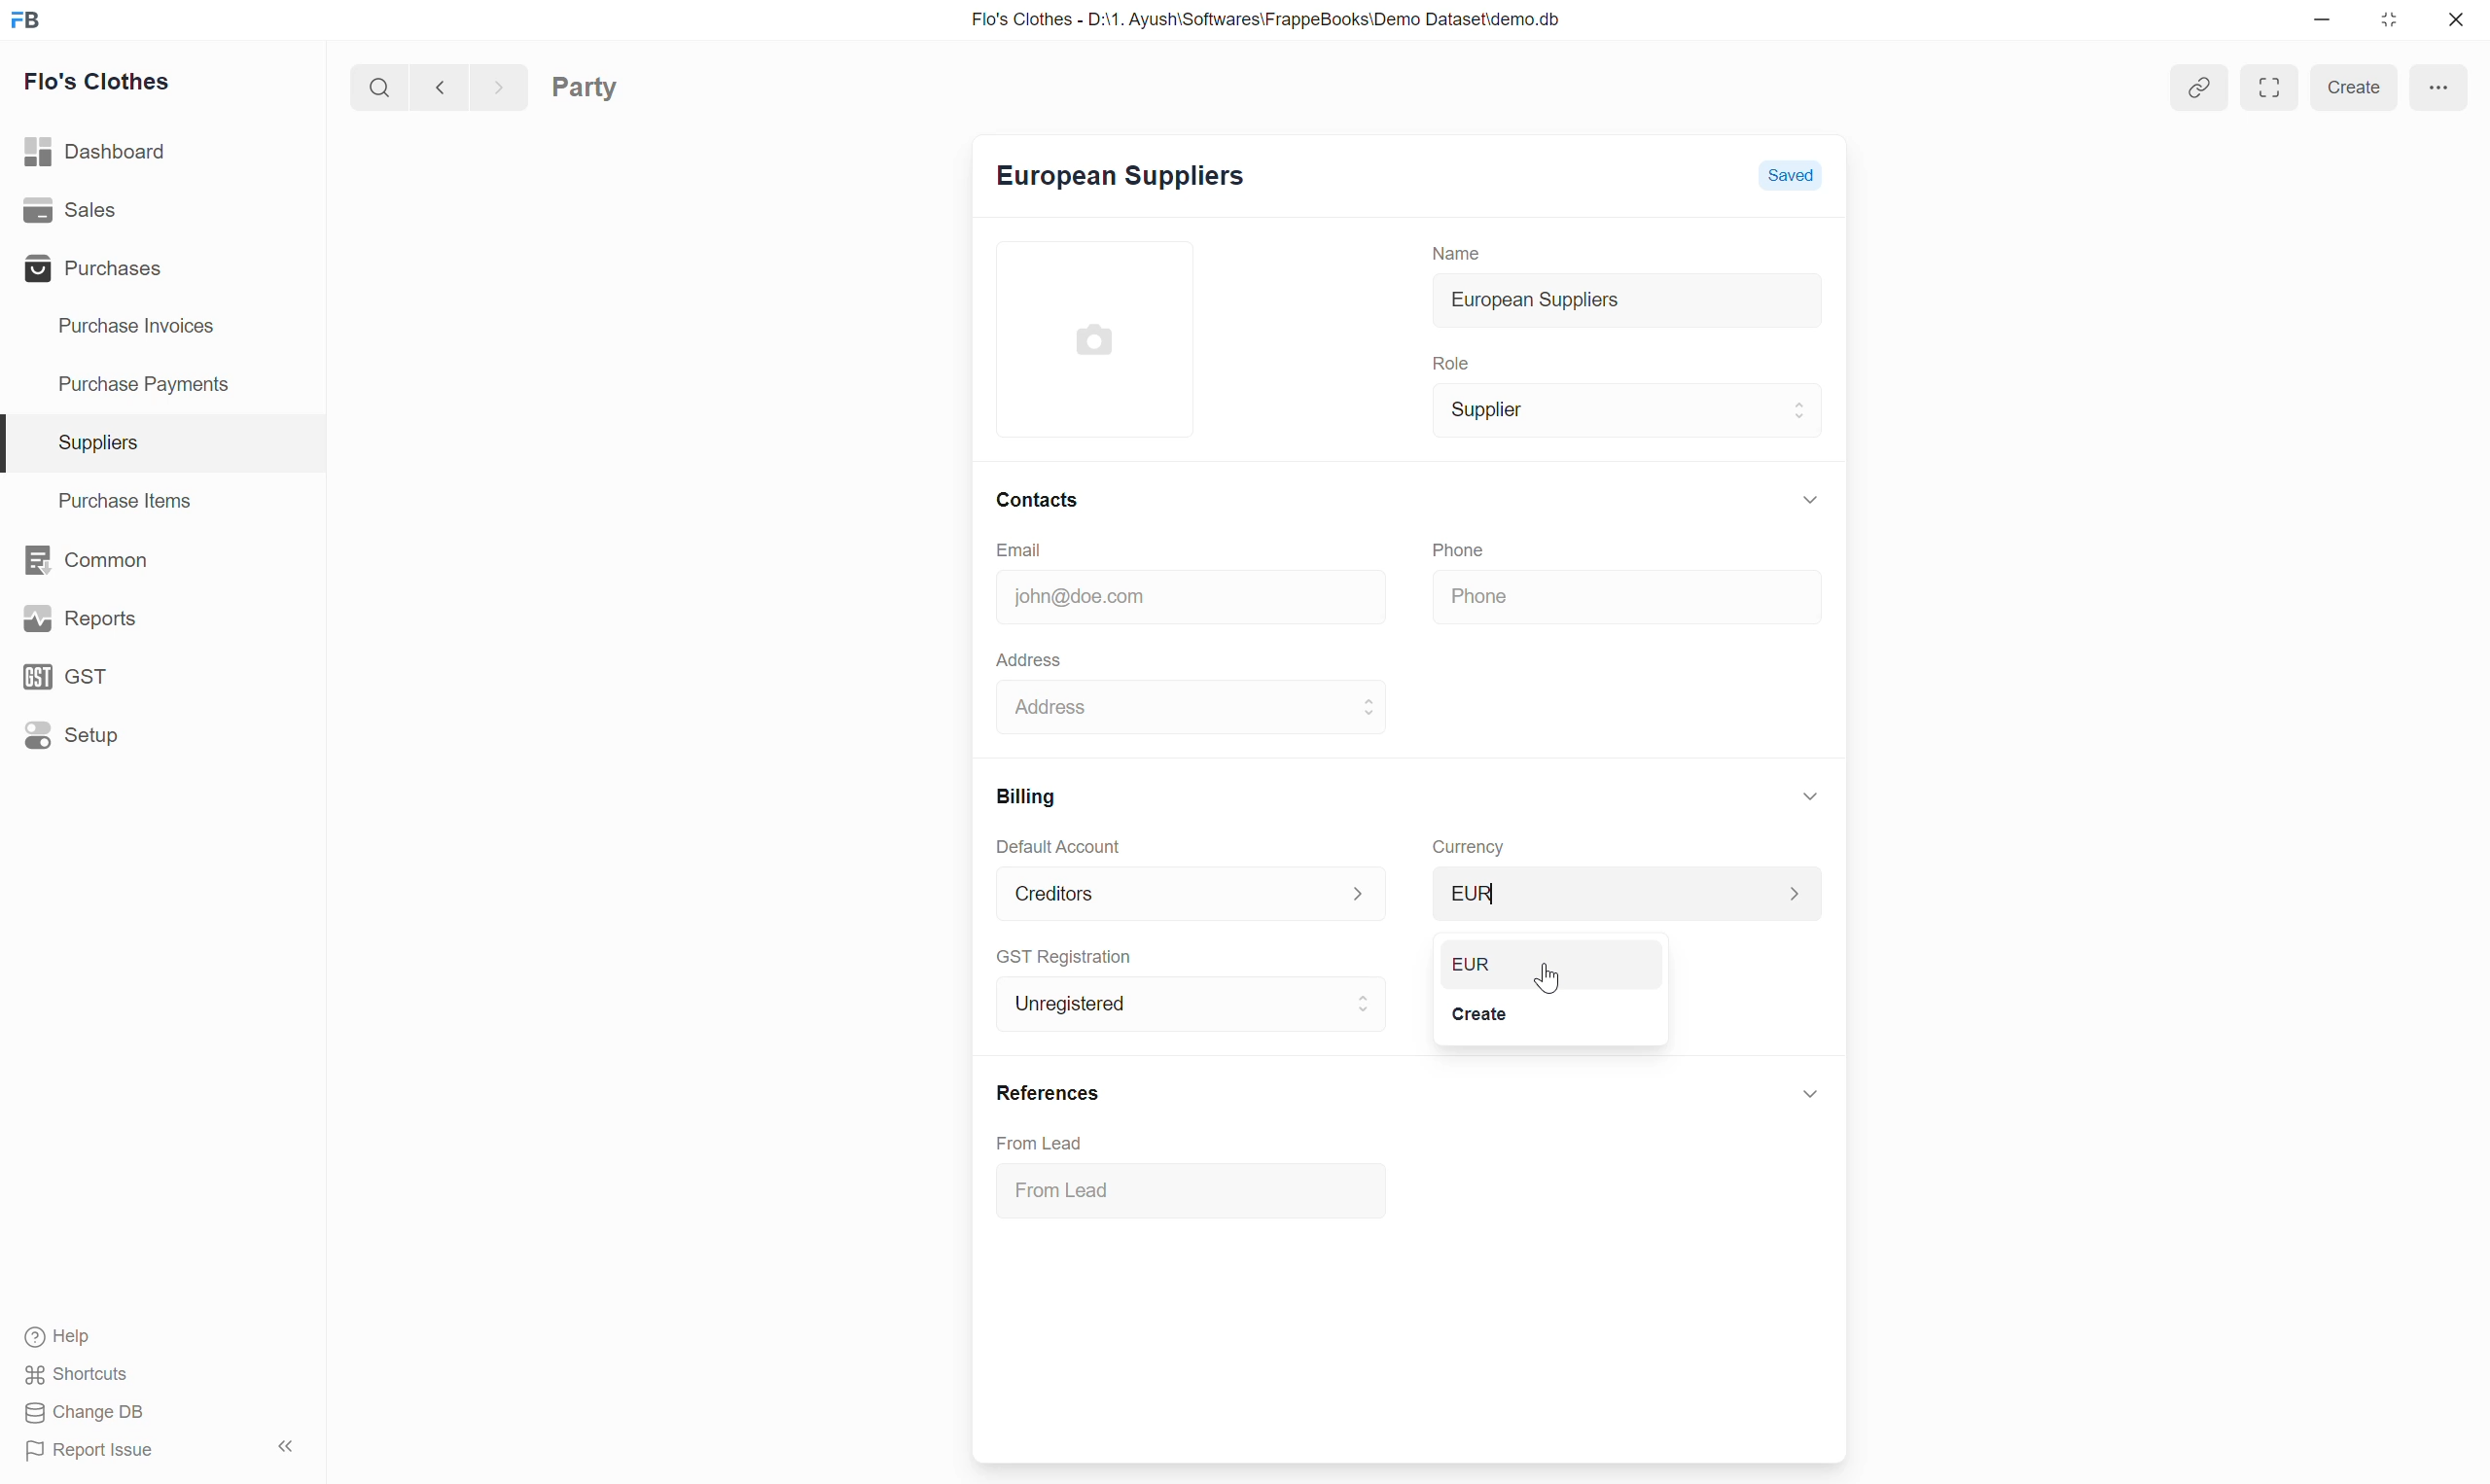 The width and height of the screenshot is (2490, 1484). I want to click on Saved, so click(1799, 178).